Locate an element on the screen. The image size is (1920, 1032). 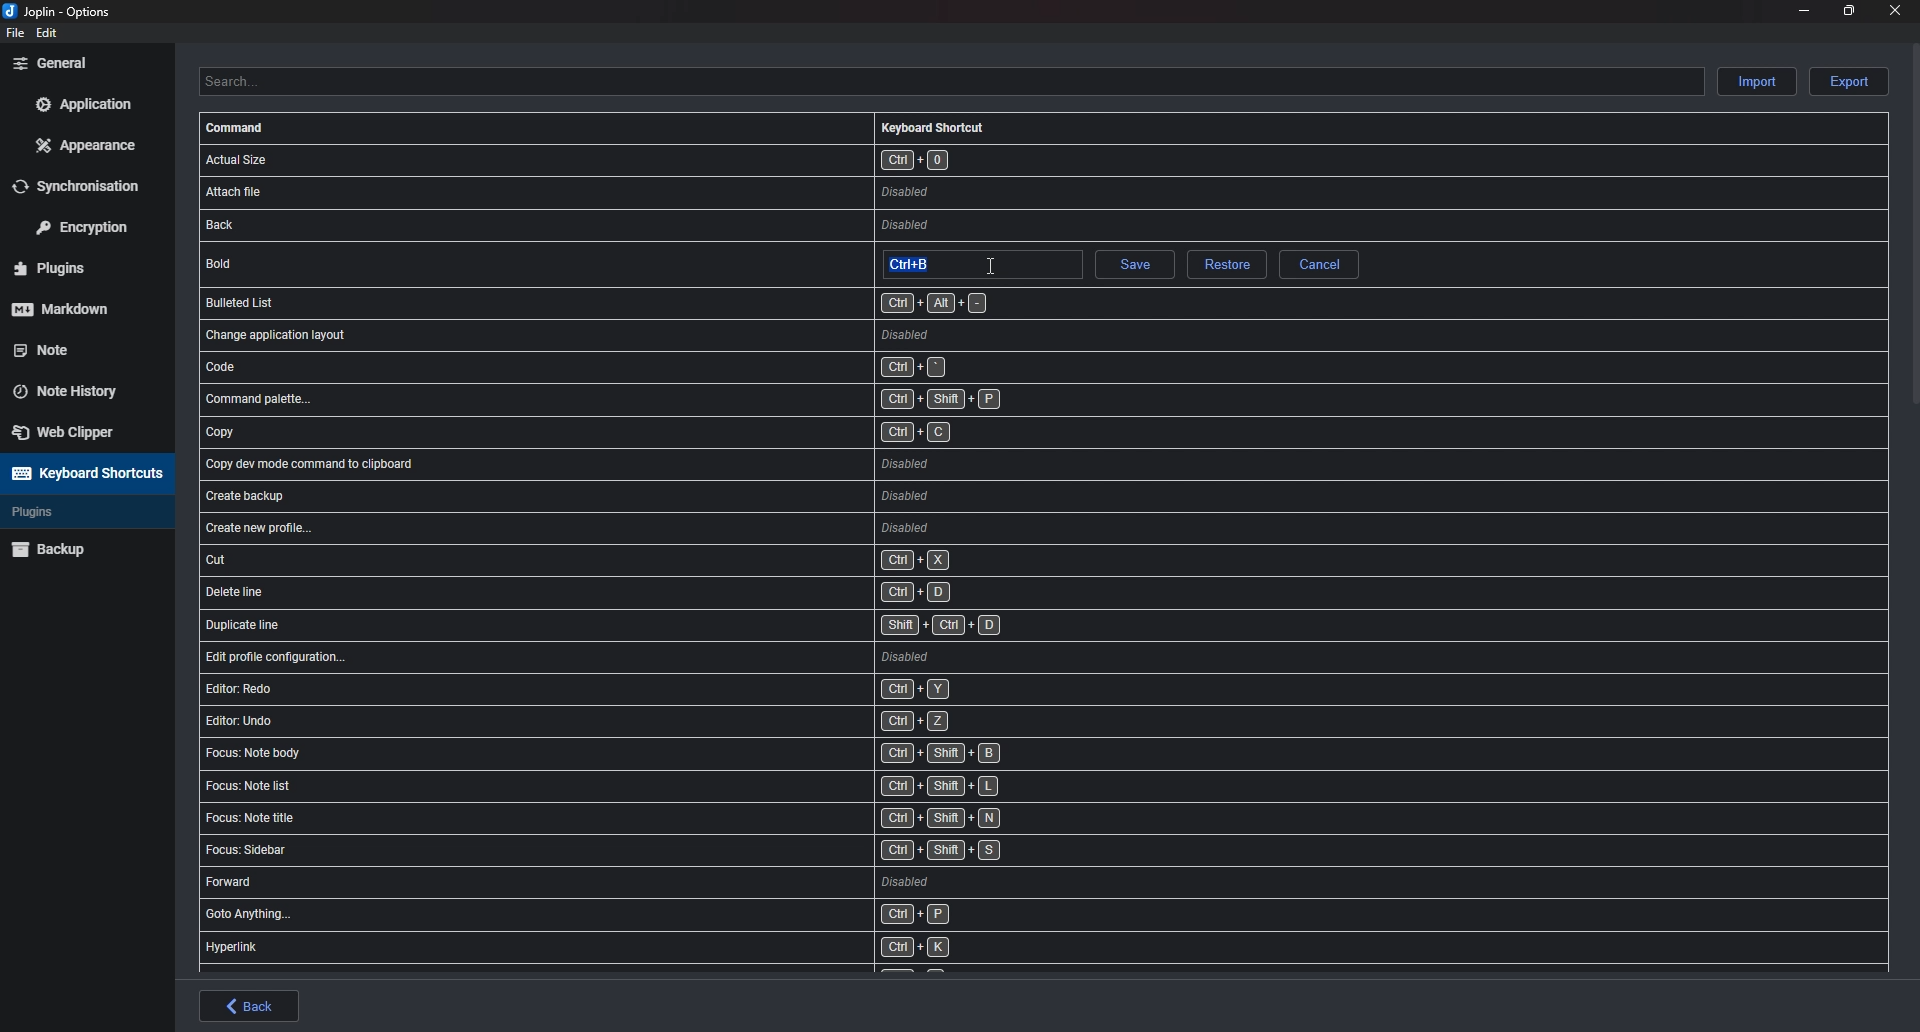
shortcut is located at coordinates (668, 689).